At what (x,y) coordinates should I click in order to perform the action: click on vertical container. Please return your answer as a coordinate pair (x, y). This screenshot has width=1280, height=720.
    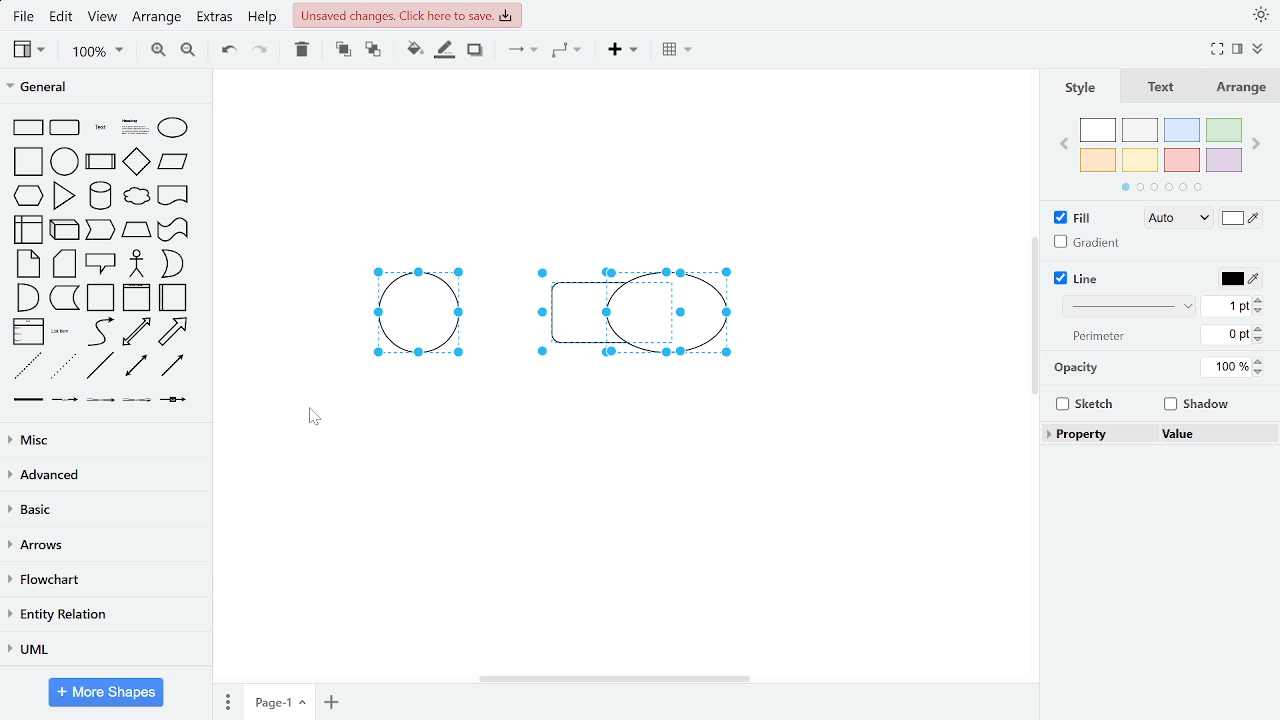
    Looking at the image, I should click on (136, 299).